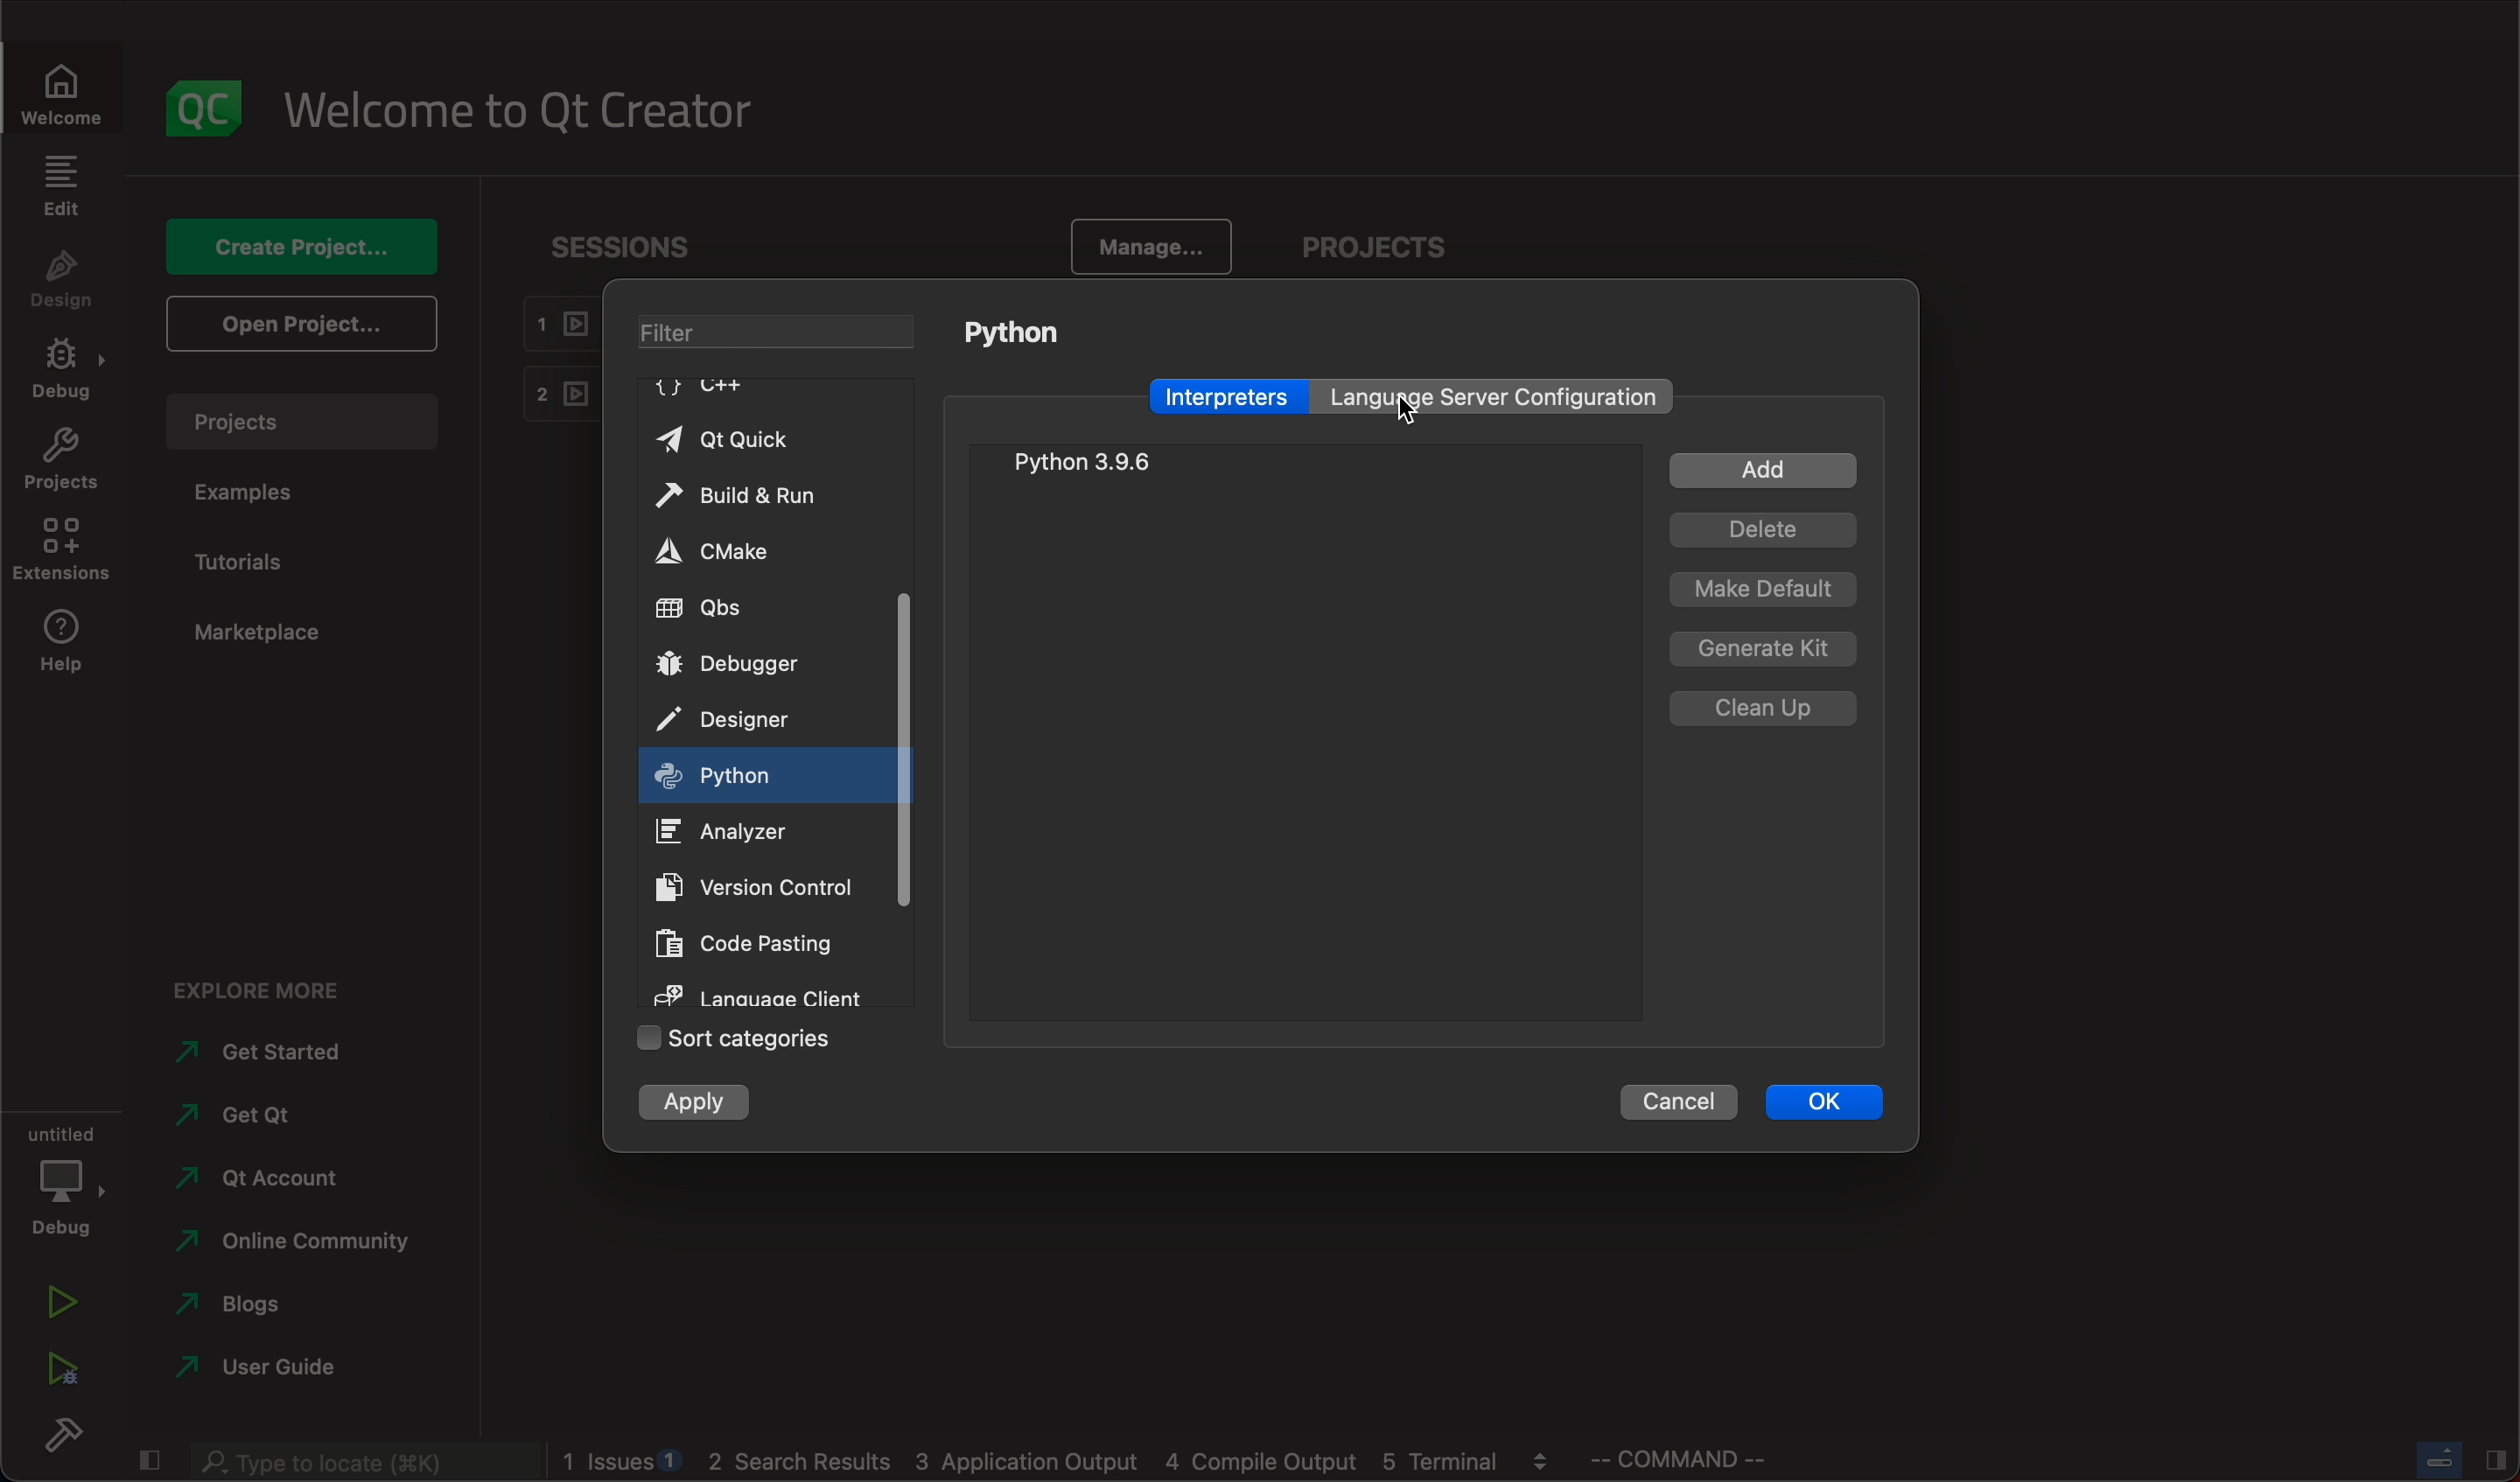 The image size is (2520, 1482). Describe the element at coordinates (756, 992) in the screenshot. I see `language` at that location.